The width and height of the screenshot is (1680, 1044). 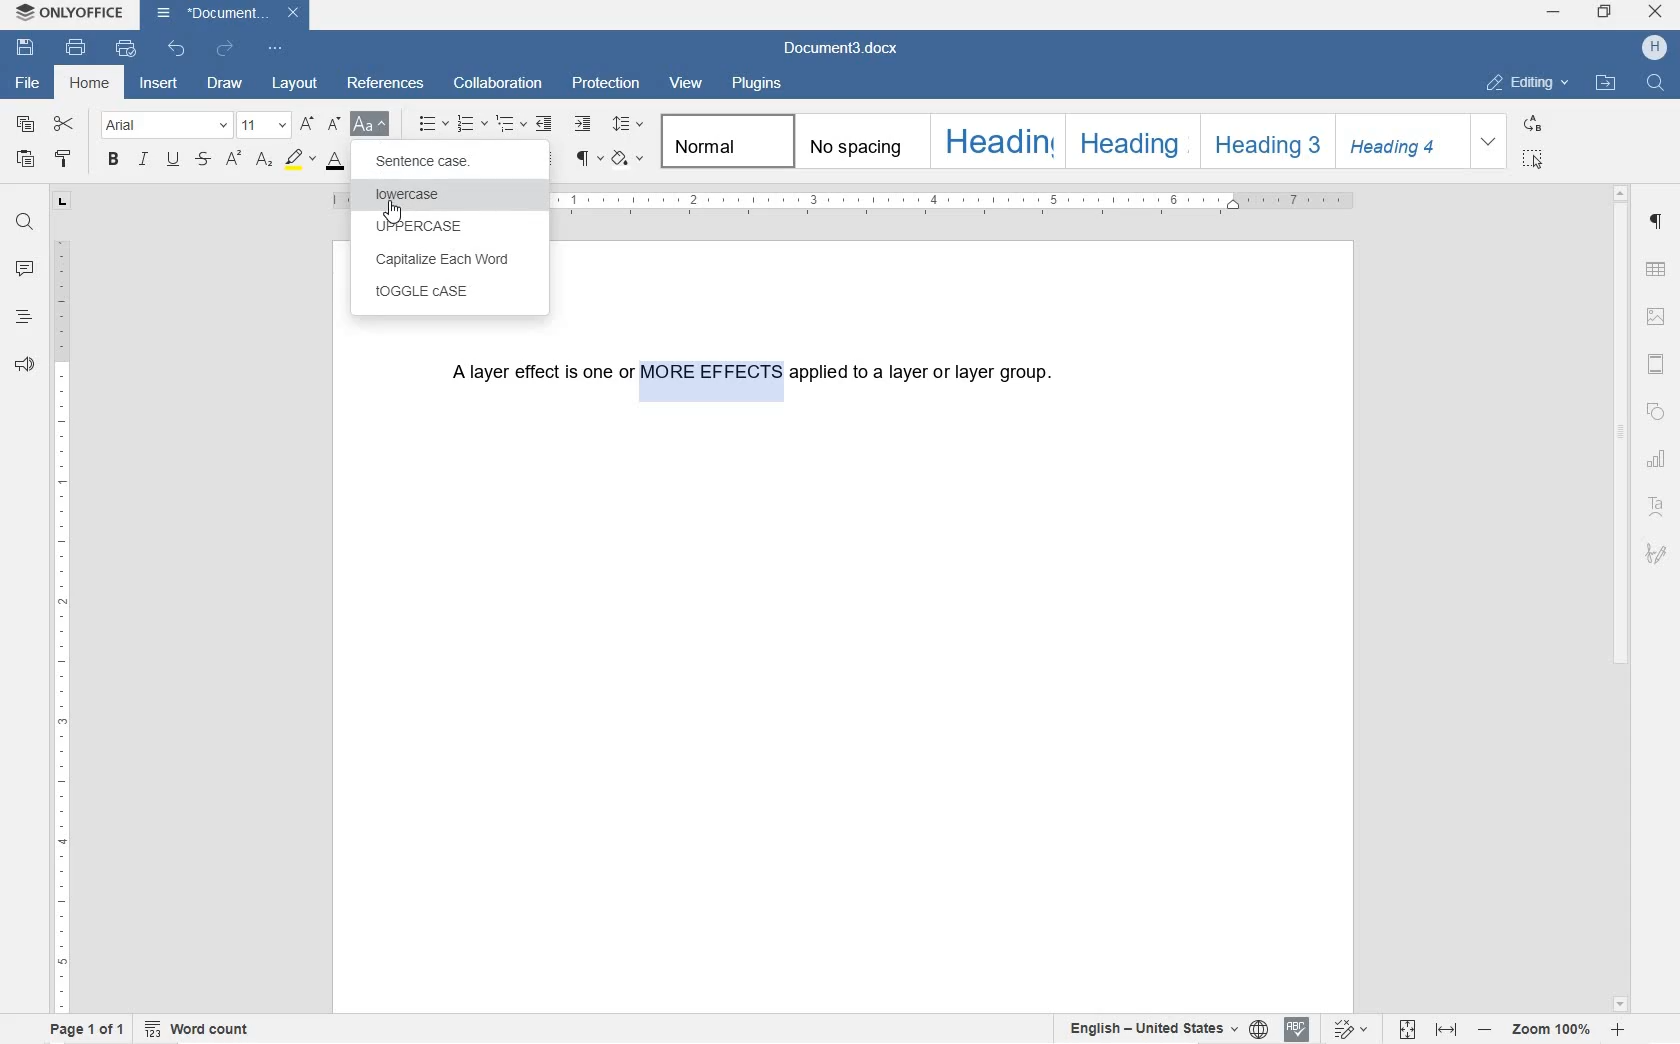 I want to click on STRIKETHROUGH, so click(x=201, y=160).